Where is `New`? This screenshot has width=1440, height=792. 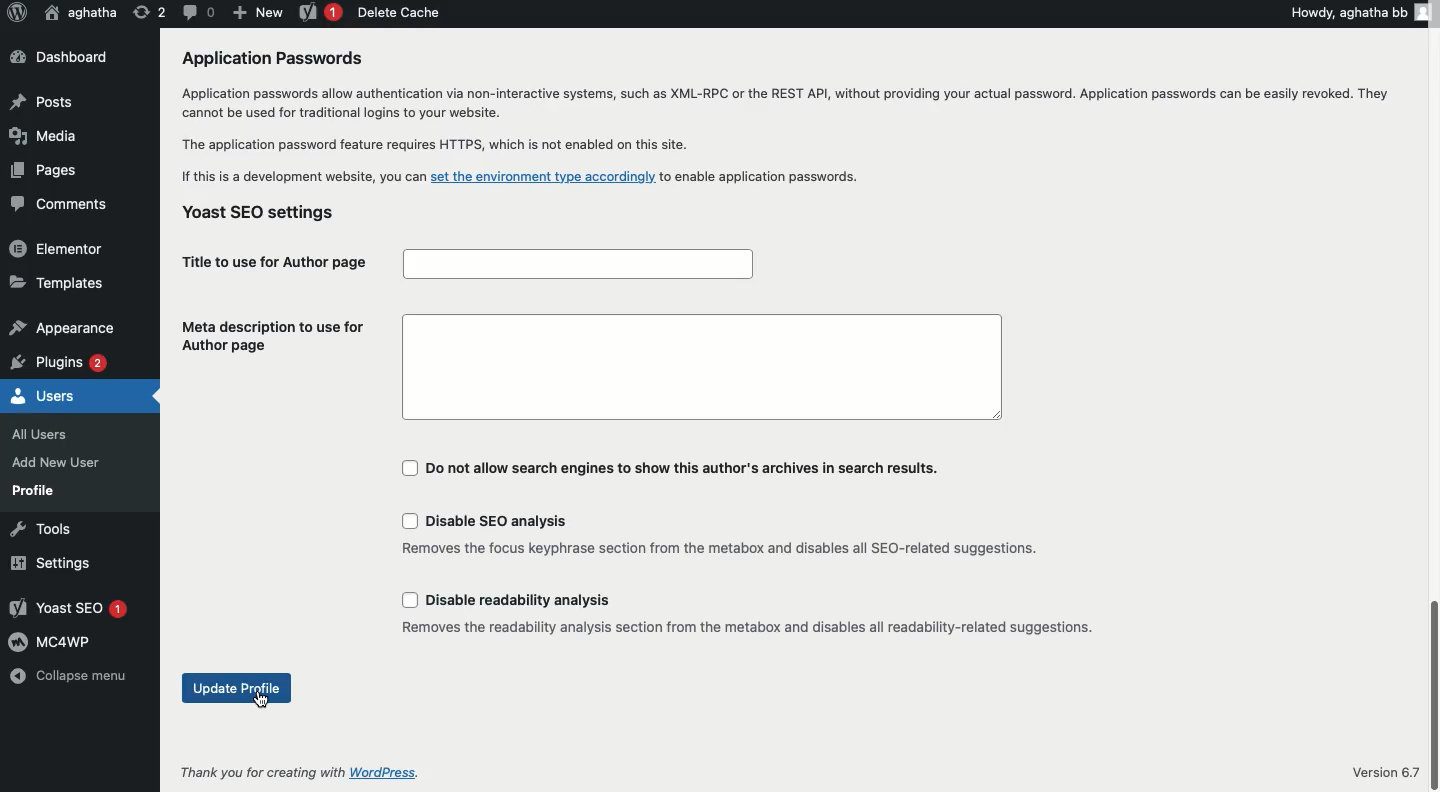
New is located at coordinates (257, 11).